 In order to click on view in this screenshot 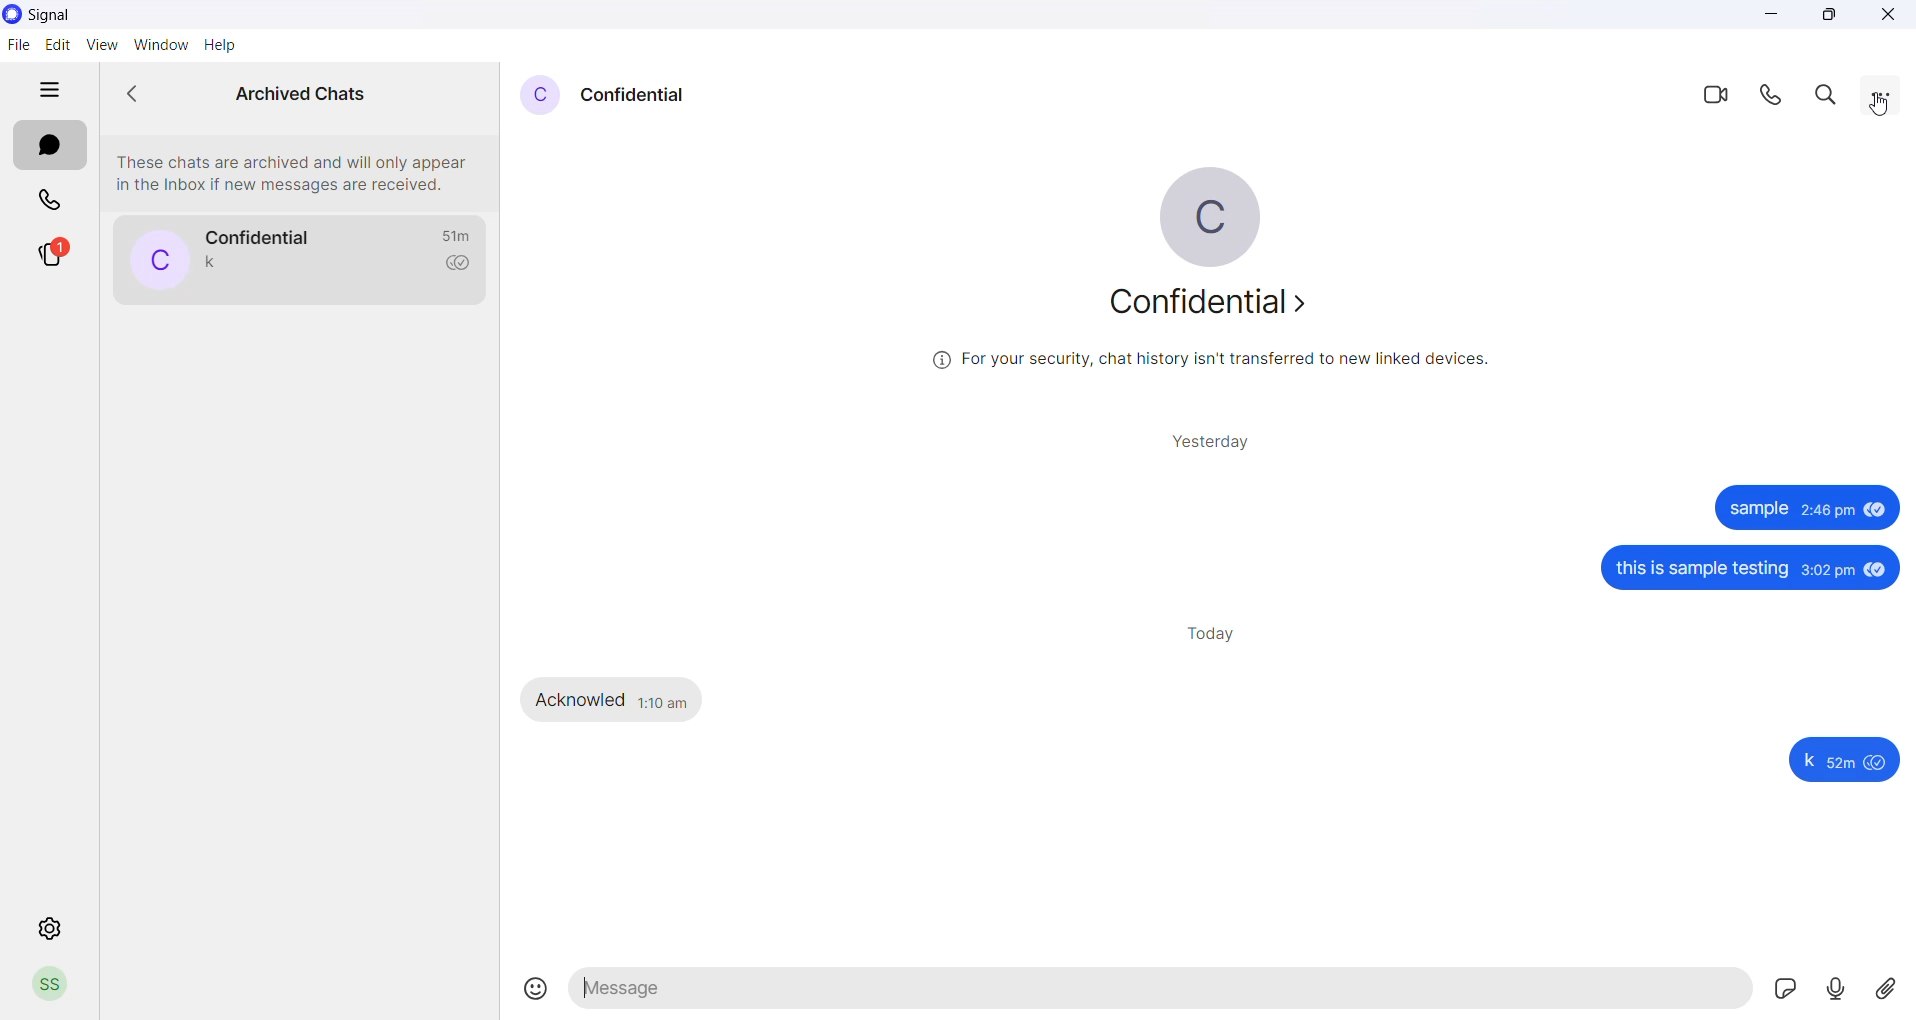, I will do `click(99, 45)`.